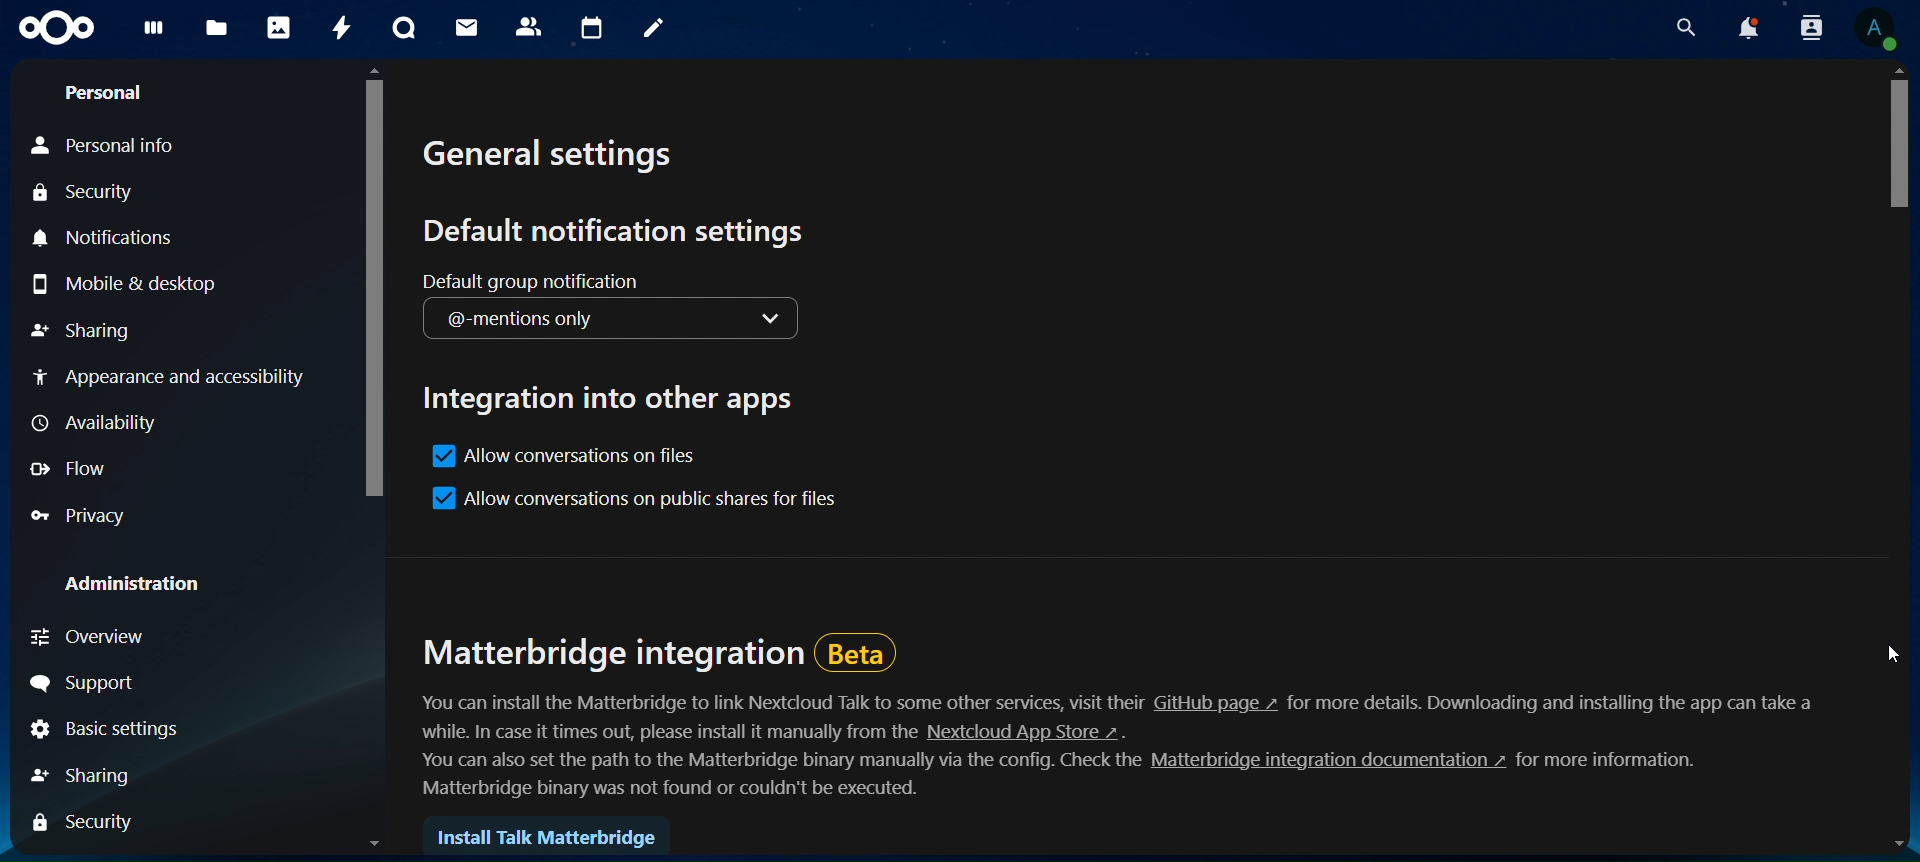  What do you see at coordinates (1889, 645) in the screenshot?
I see `cursor` at bounding box center [1889, 645].